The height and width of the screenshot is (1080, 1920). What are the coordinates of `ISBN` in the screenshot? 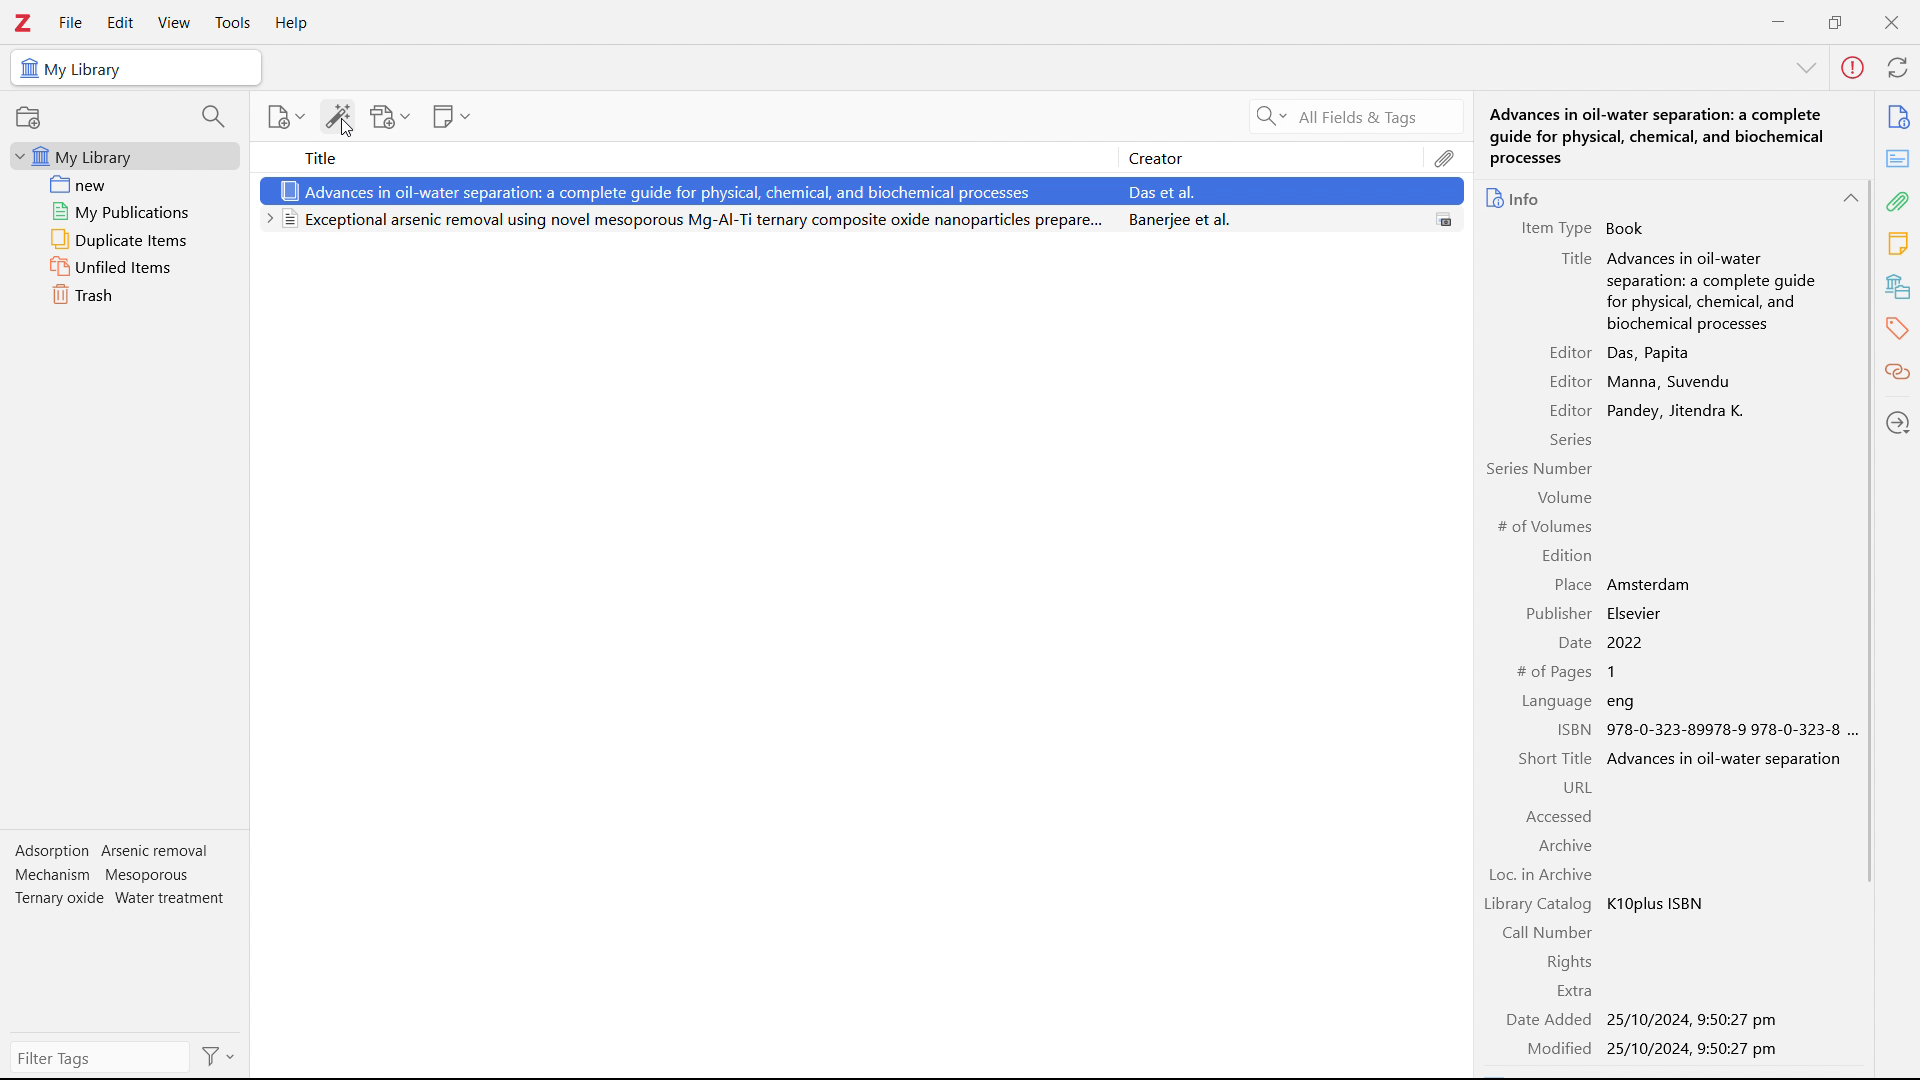 It's located at (1573, 730).